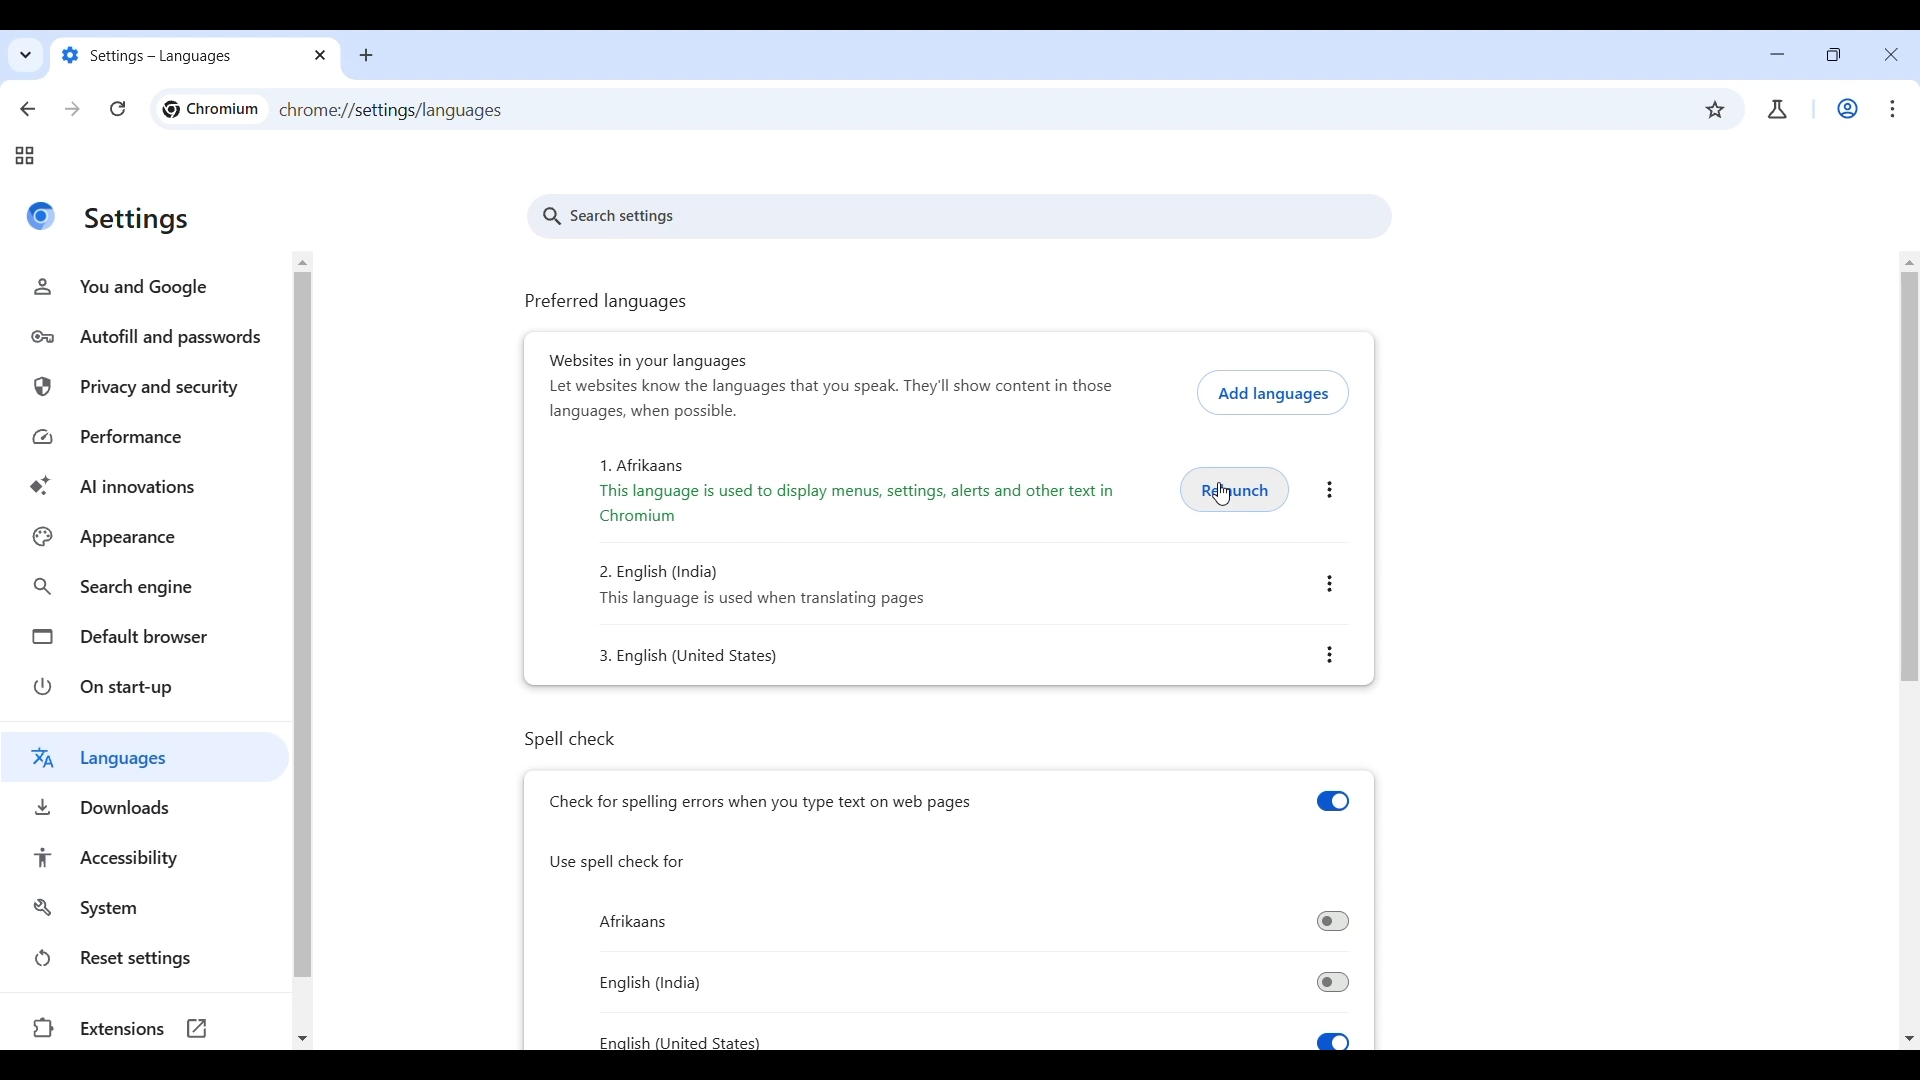  Describe the element at coordinates (306, 259) in the screenshot. I see `Quick slide to top` at that location.